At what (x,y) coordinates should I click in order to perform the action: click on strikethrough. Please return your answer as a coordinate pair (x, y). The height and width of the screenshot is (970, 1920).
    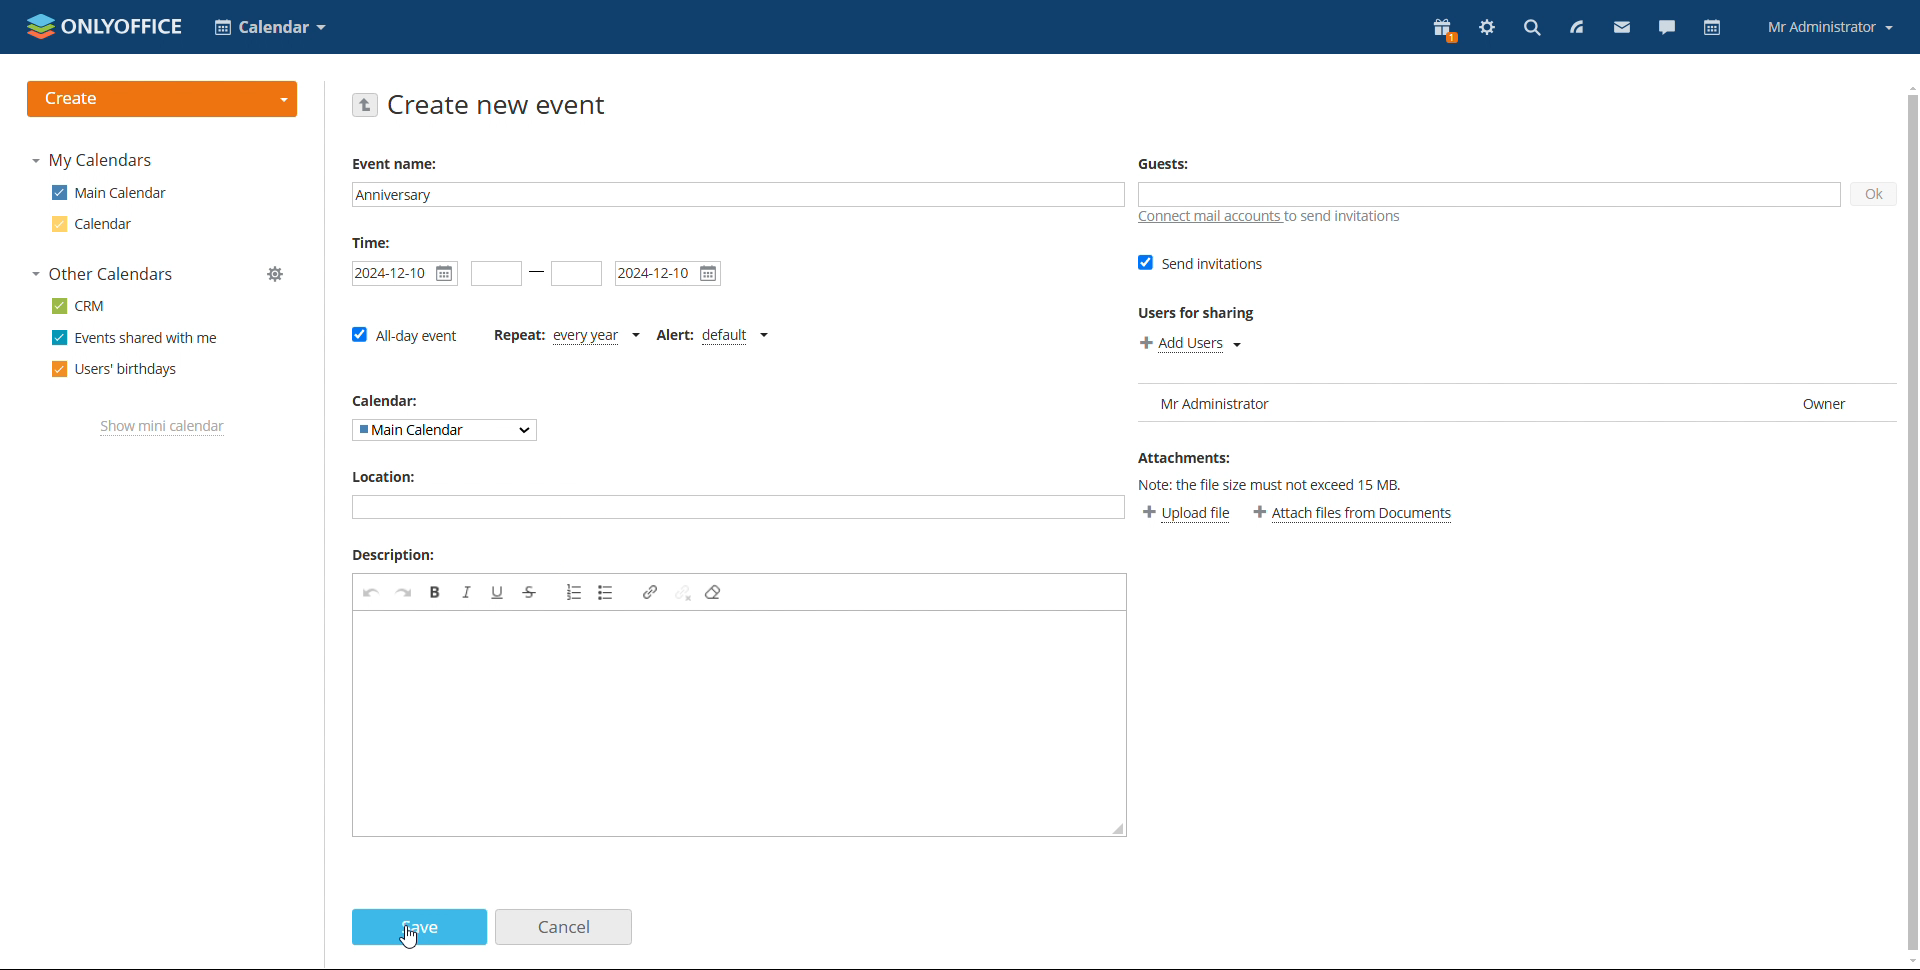
    Looking at the image, I should click on (530, 592).